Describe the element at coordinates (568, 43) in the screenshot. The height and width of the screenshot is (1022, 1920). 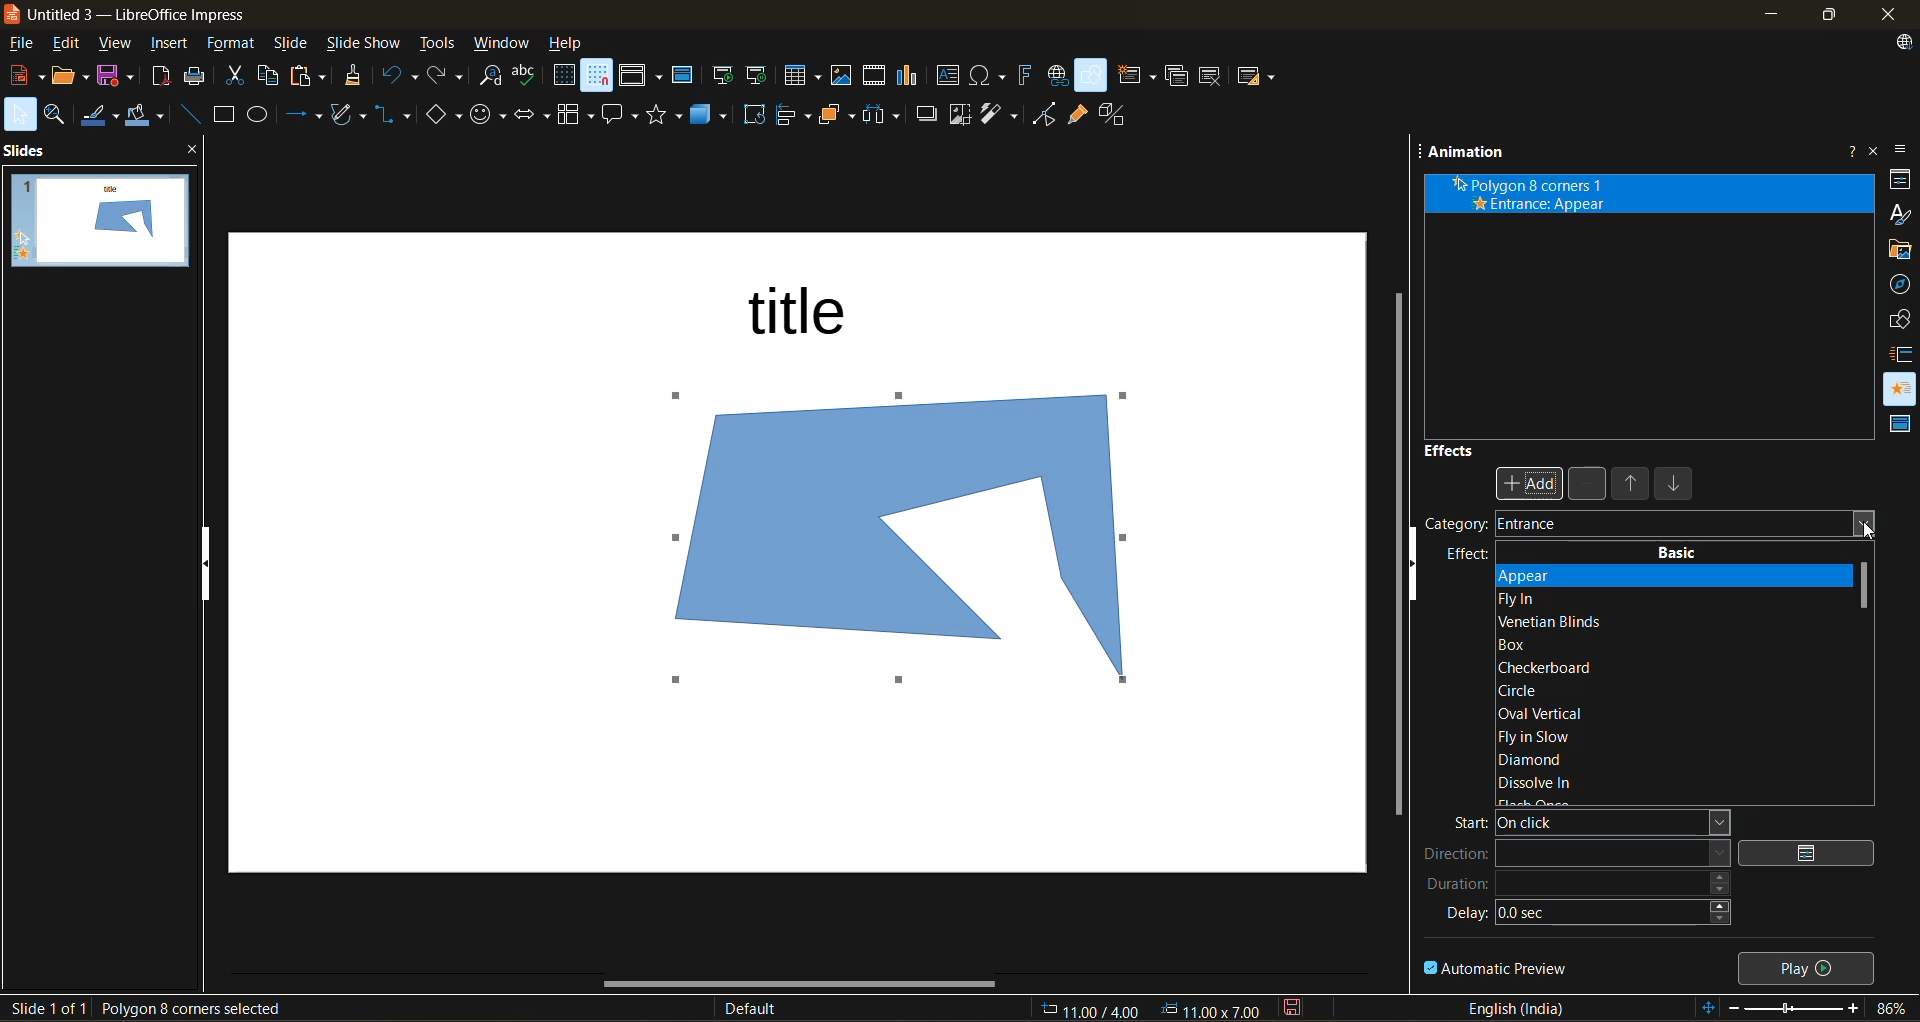
I see `help` at that location.